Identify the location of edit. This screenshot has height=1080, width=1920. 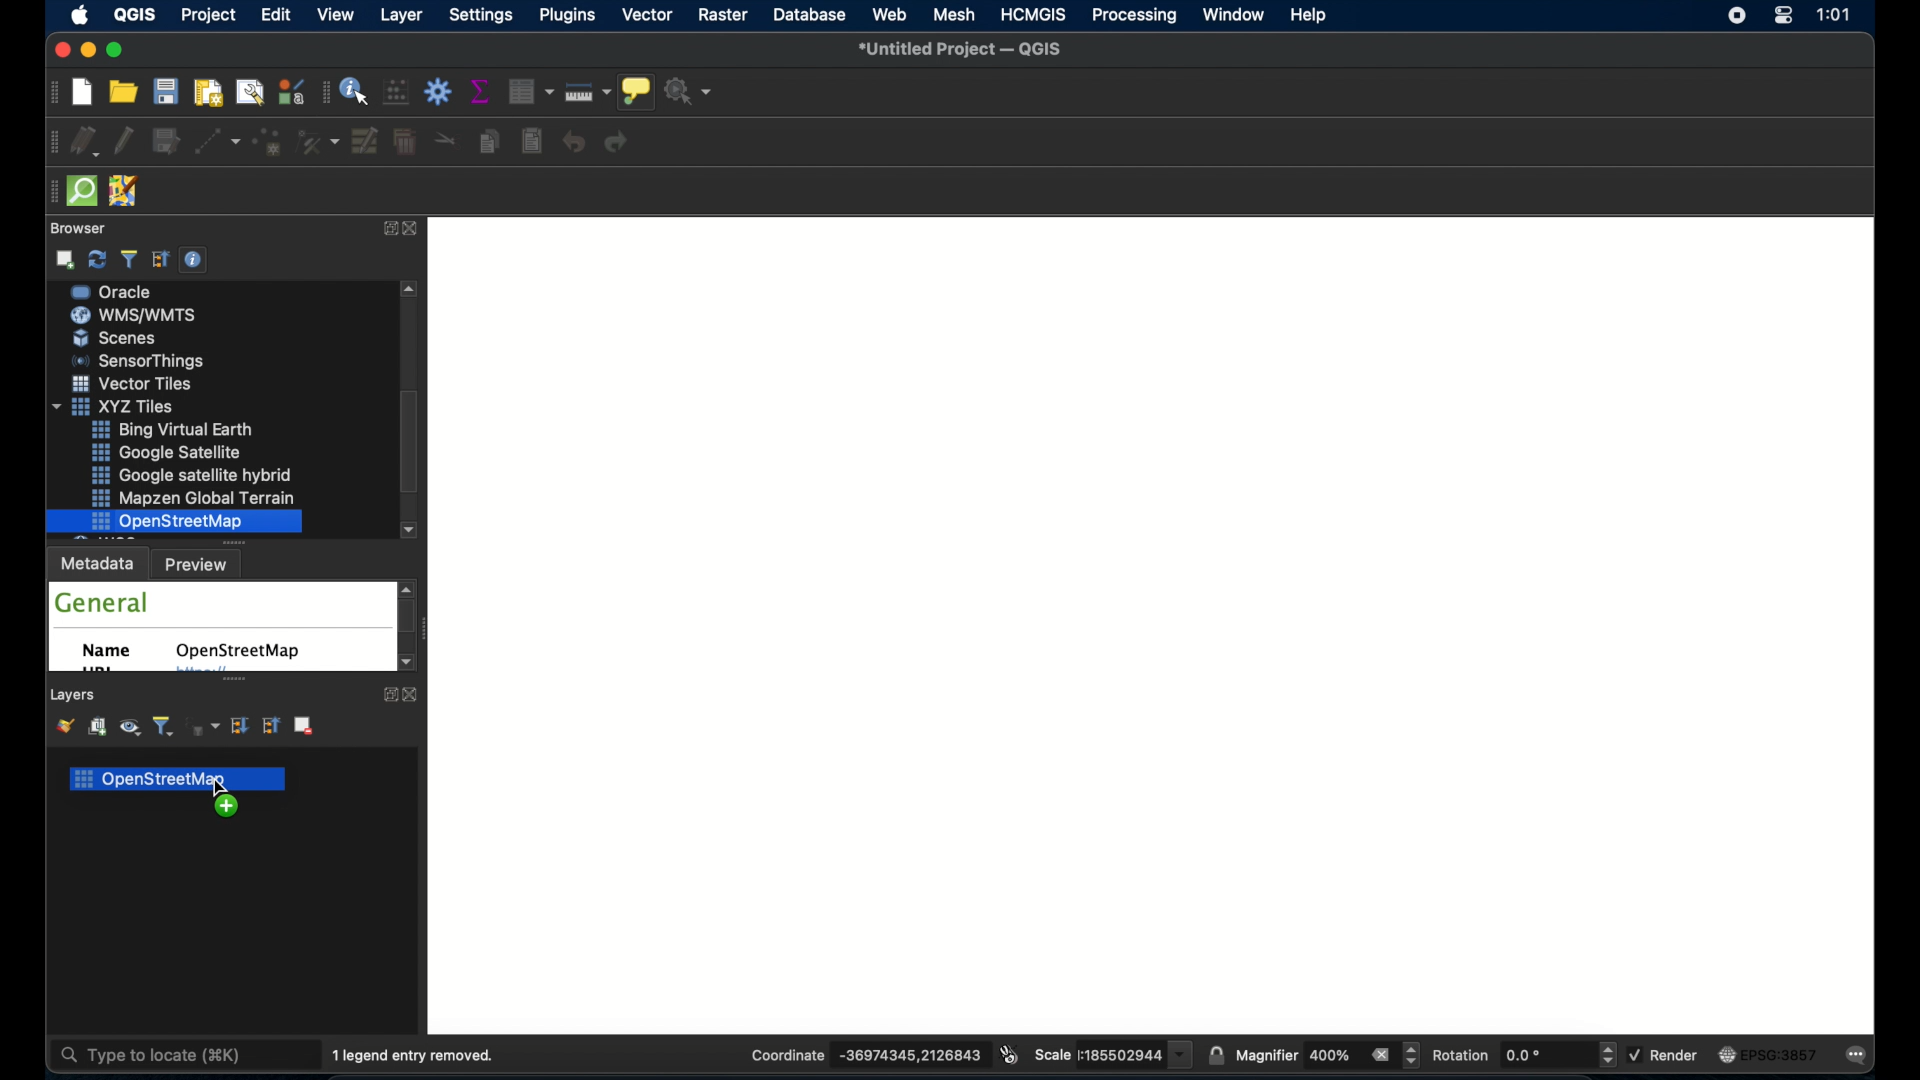
(275, 15).